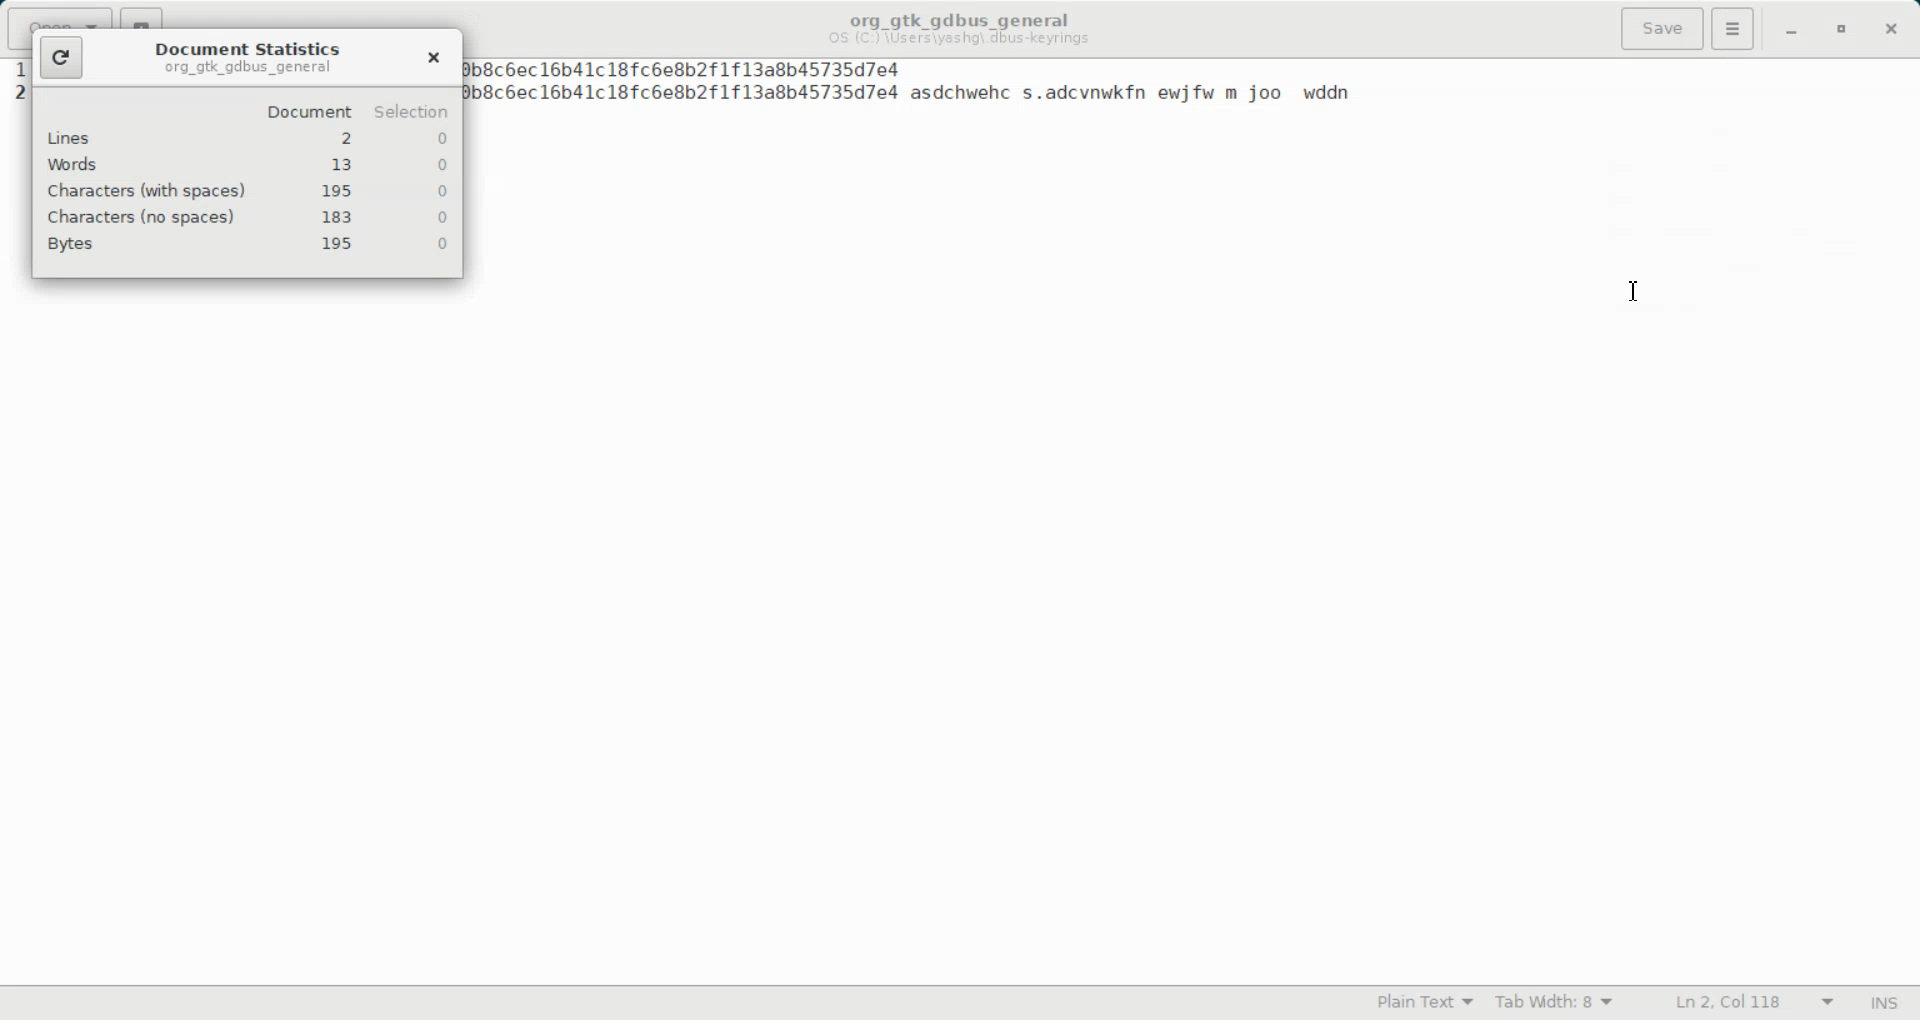 This screenshot has width=1920, height=1020. I want to click on lines, so click(95, 137).